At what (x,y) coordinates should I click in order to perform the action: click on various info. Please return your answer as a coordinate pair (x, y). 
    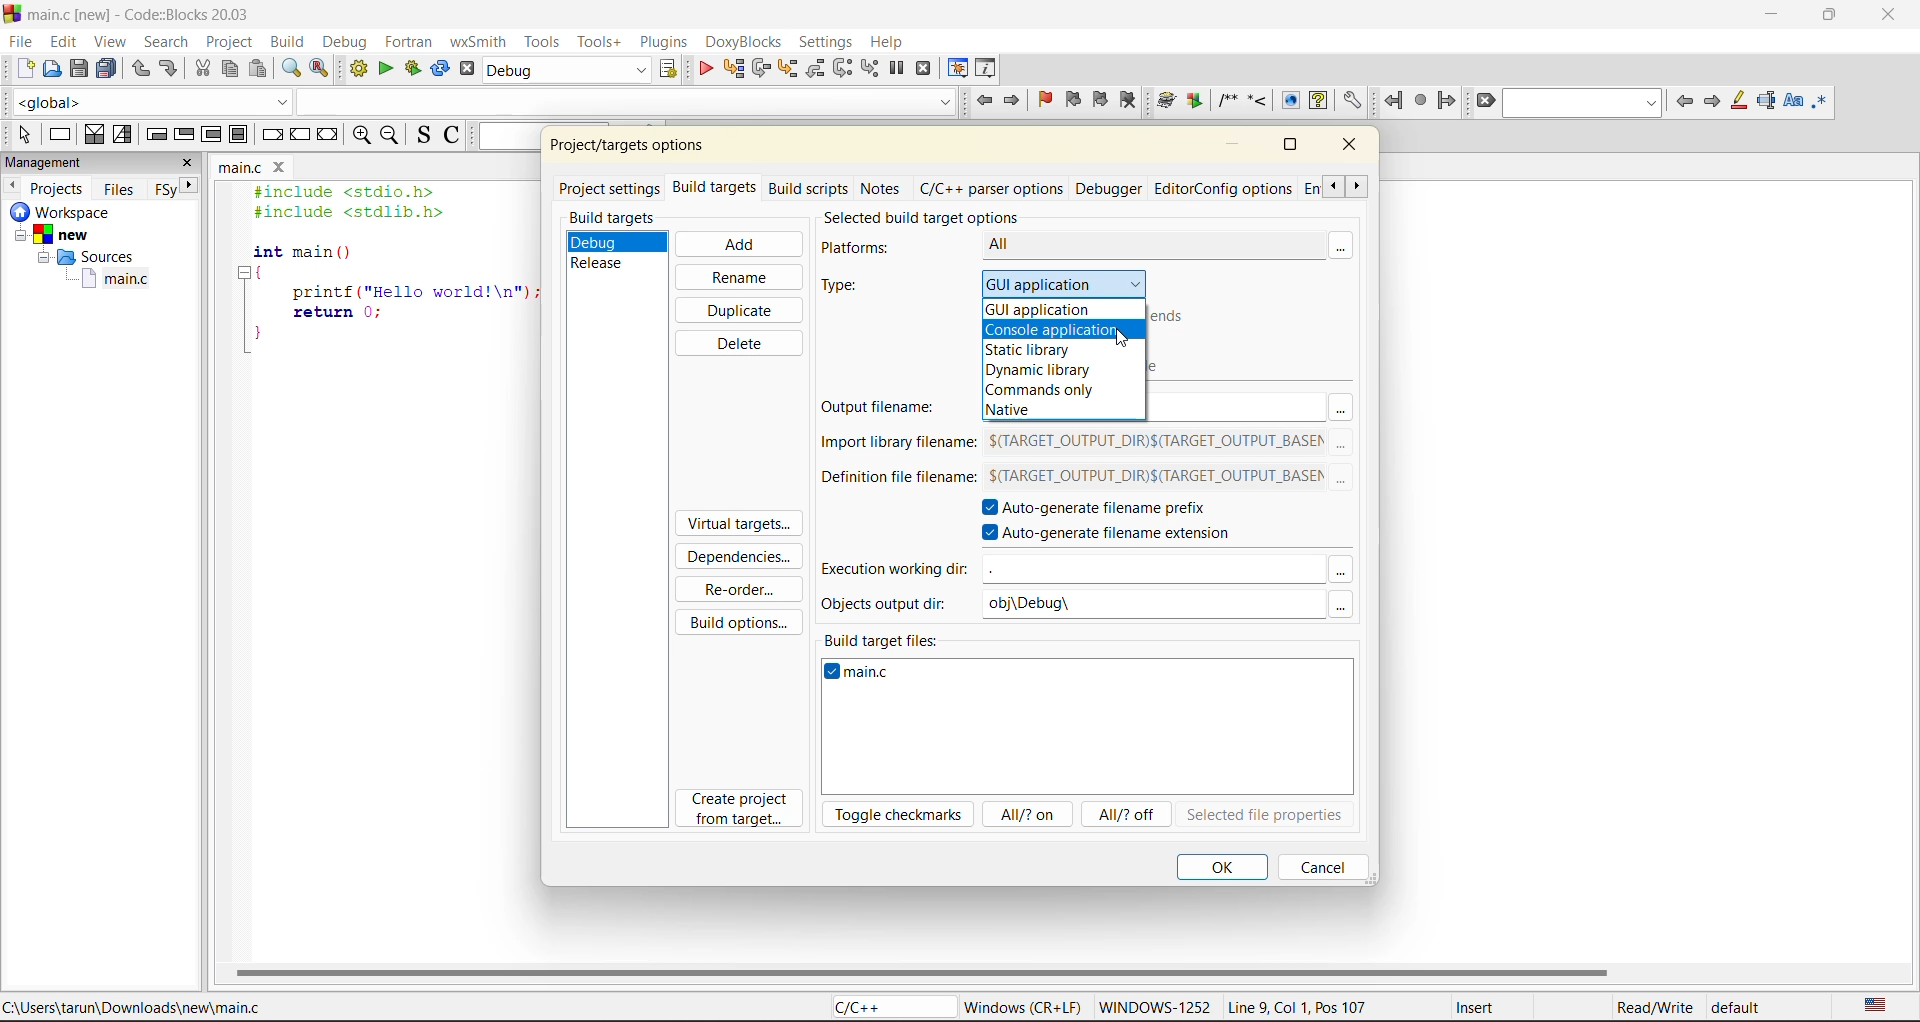
    Looking at the image, I should click on (988, 66).